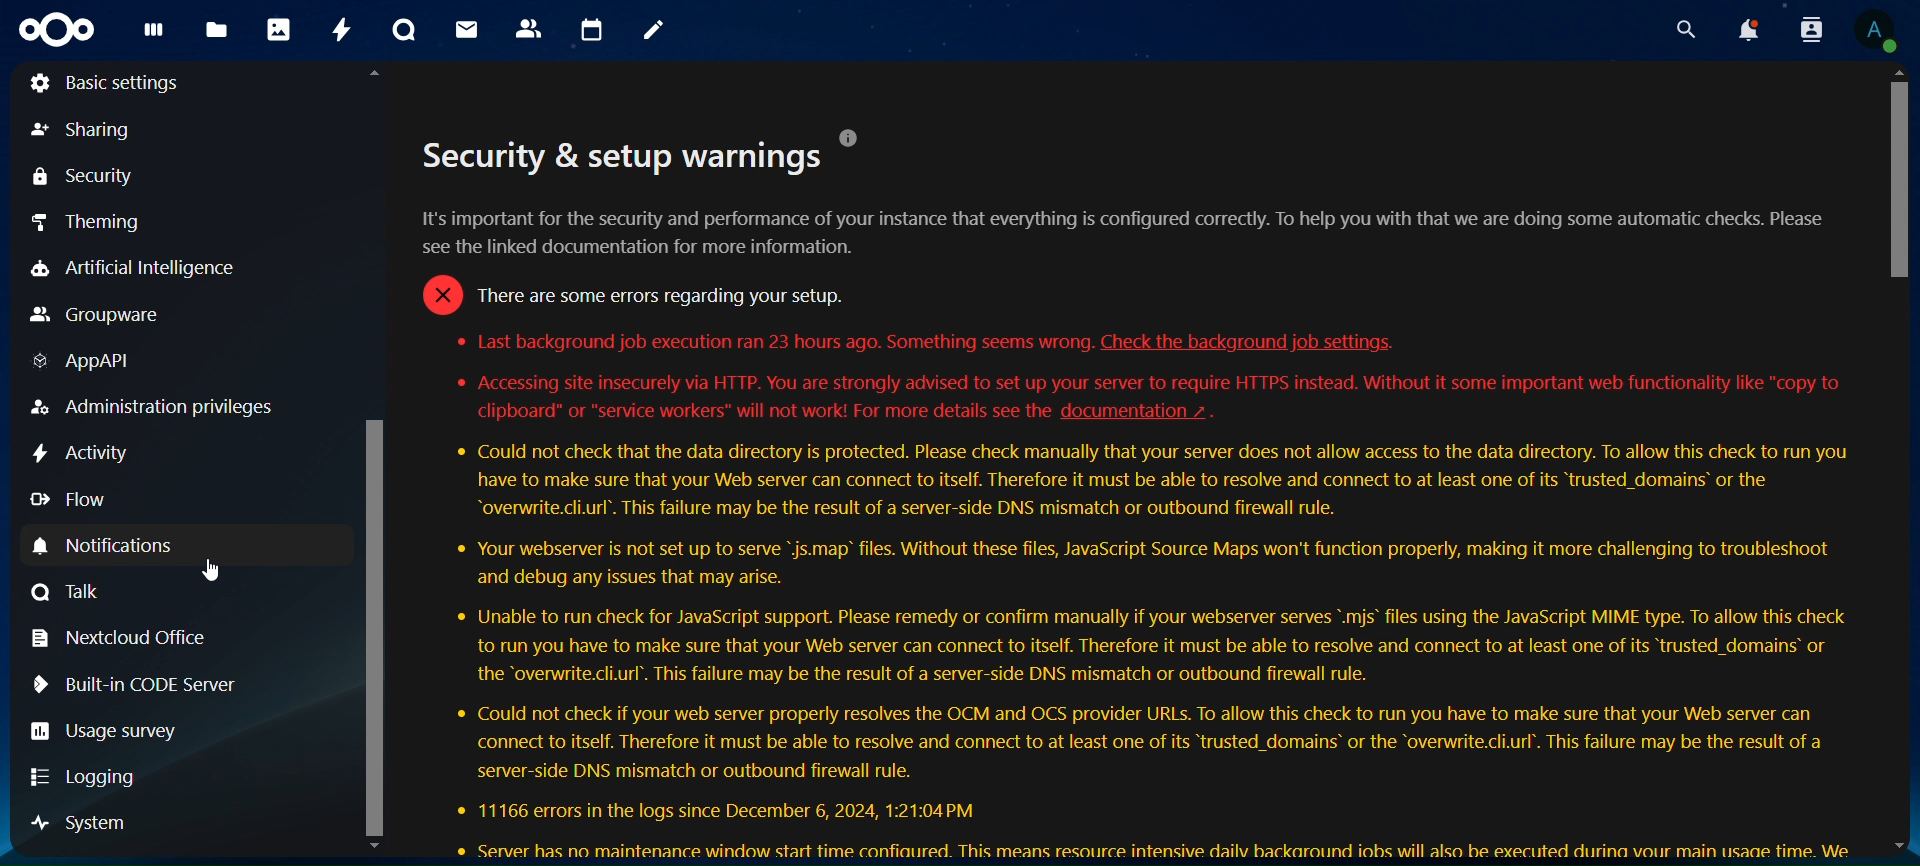  I want to click on security, so click(84, 178).